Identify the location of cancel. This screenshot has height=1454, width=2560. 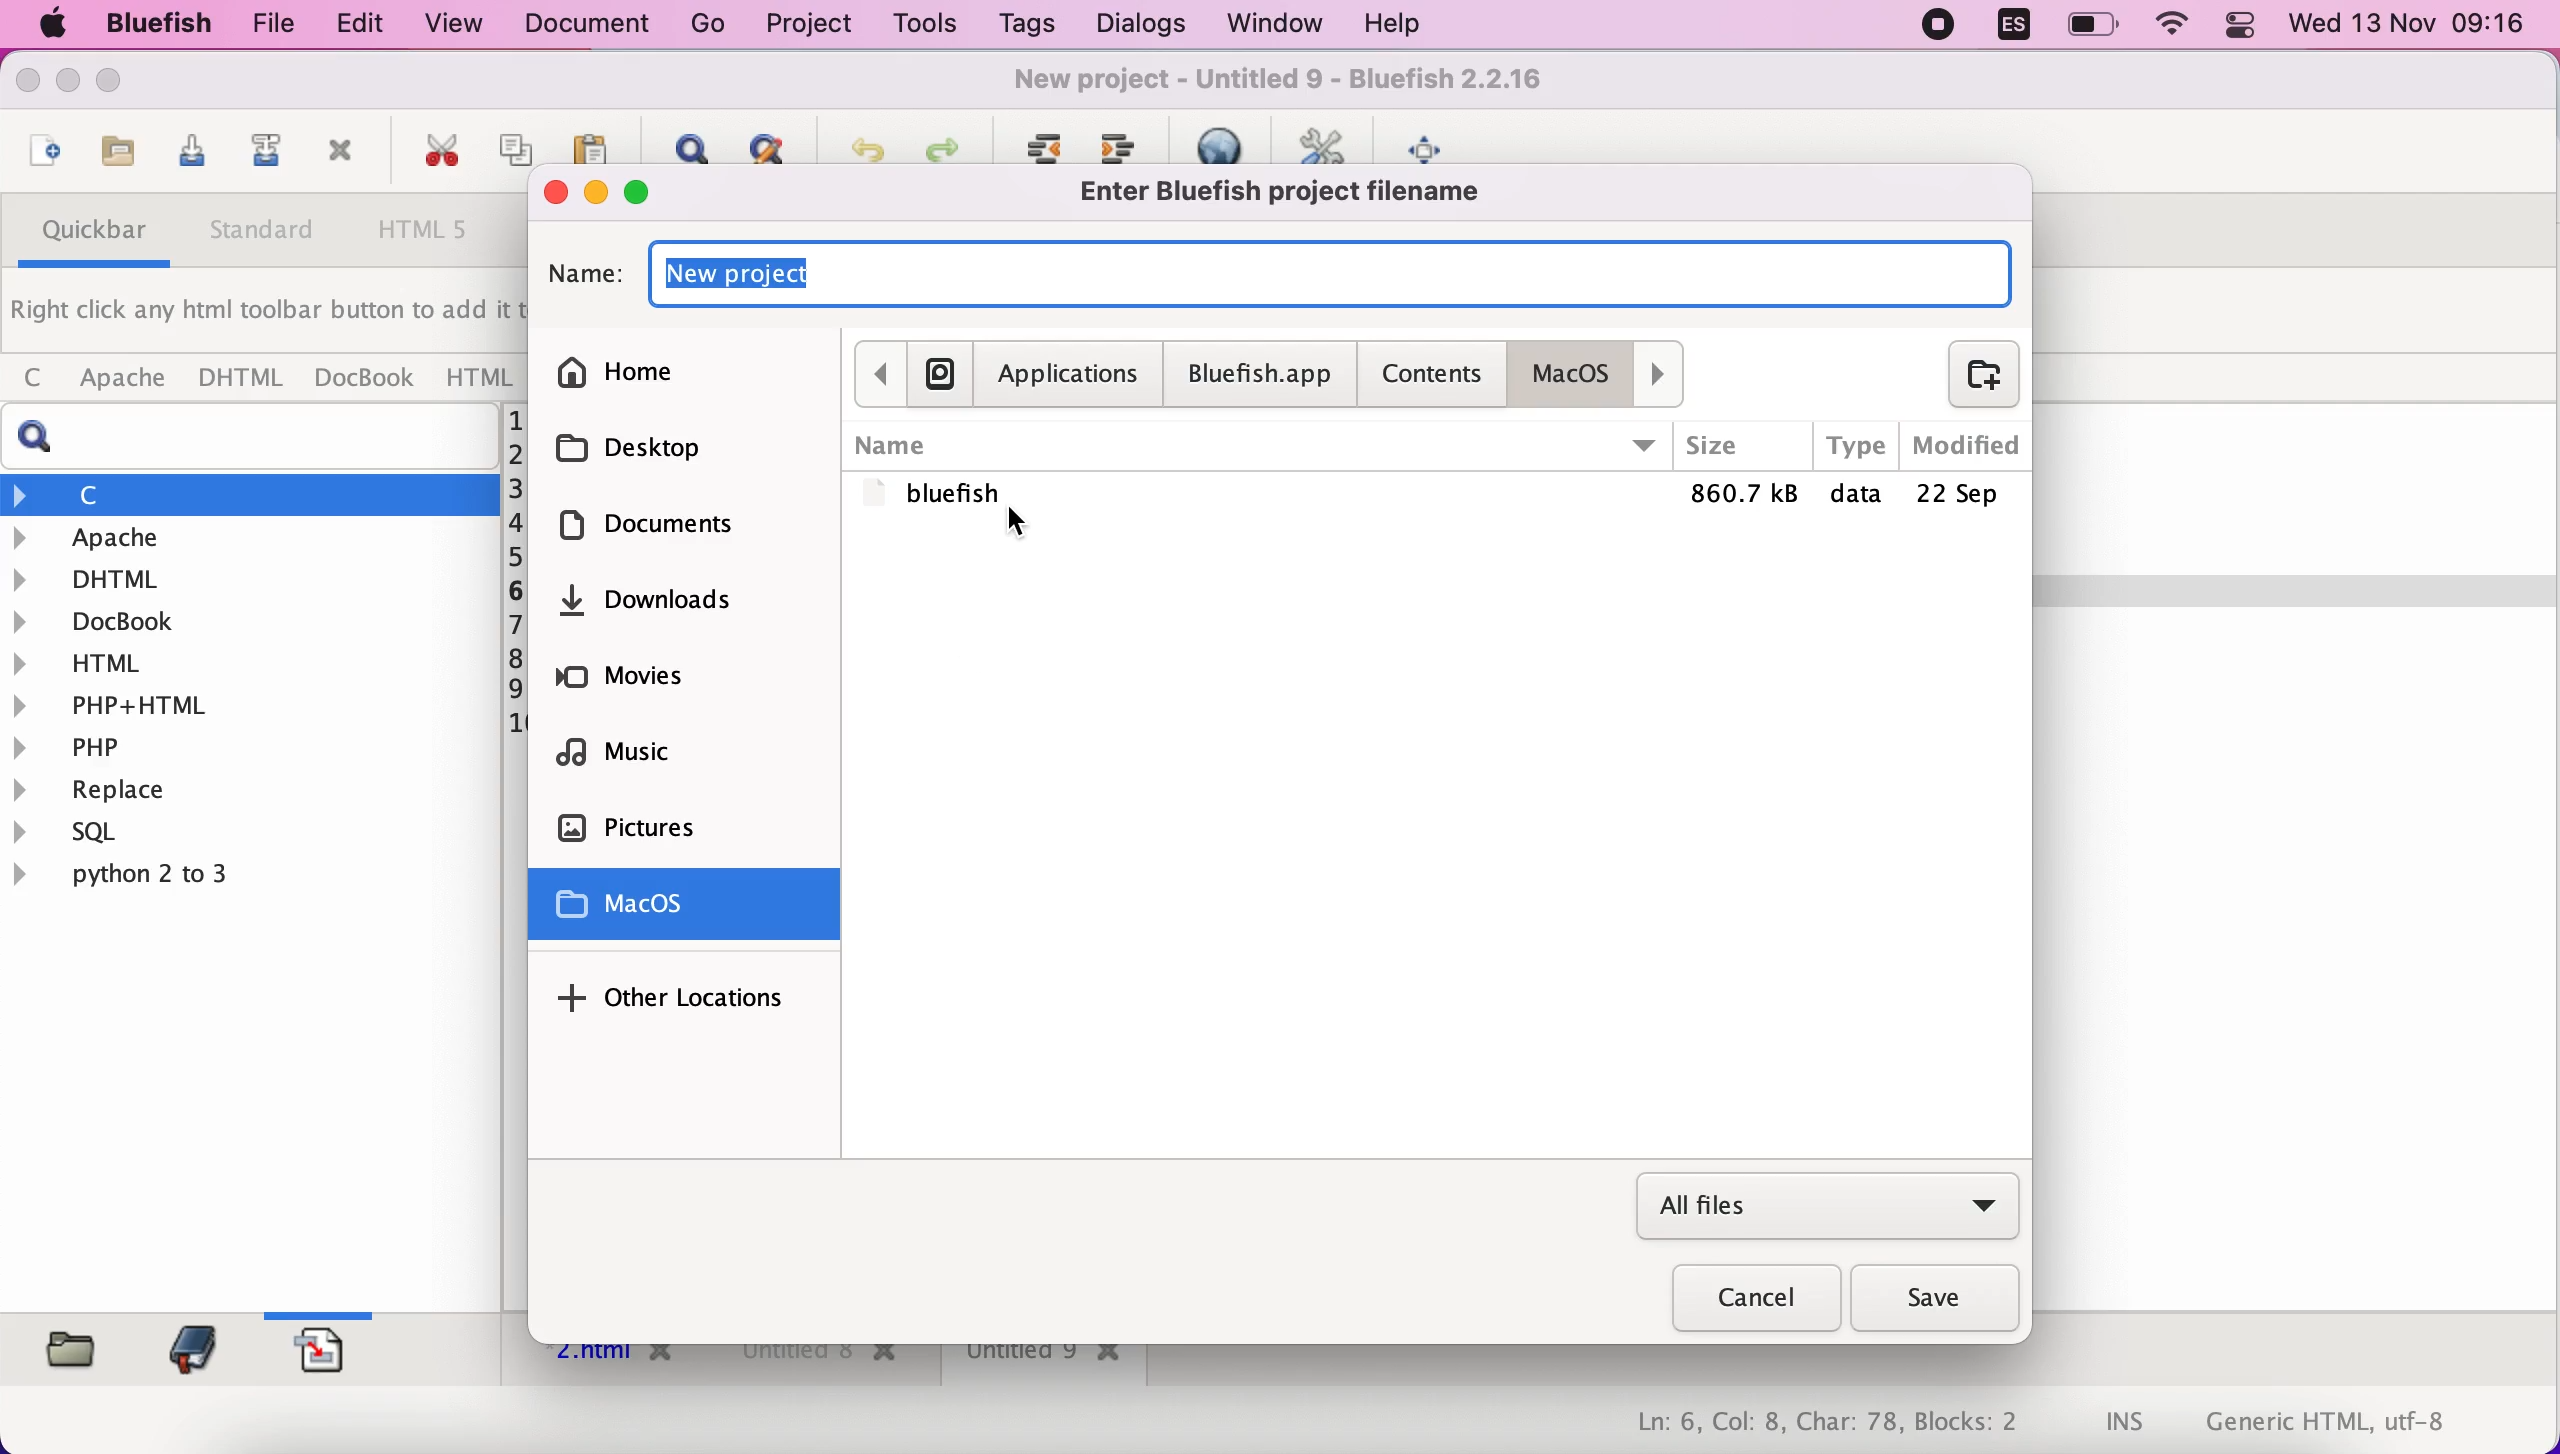
(1744, 1302).